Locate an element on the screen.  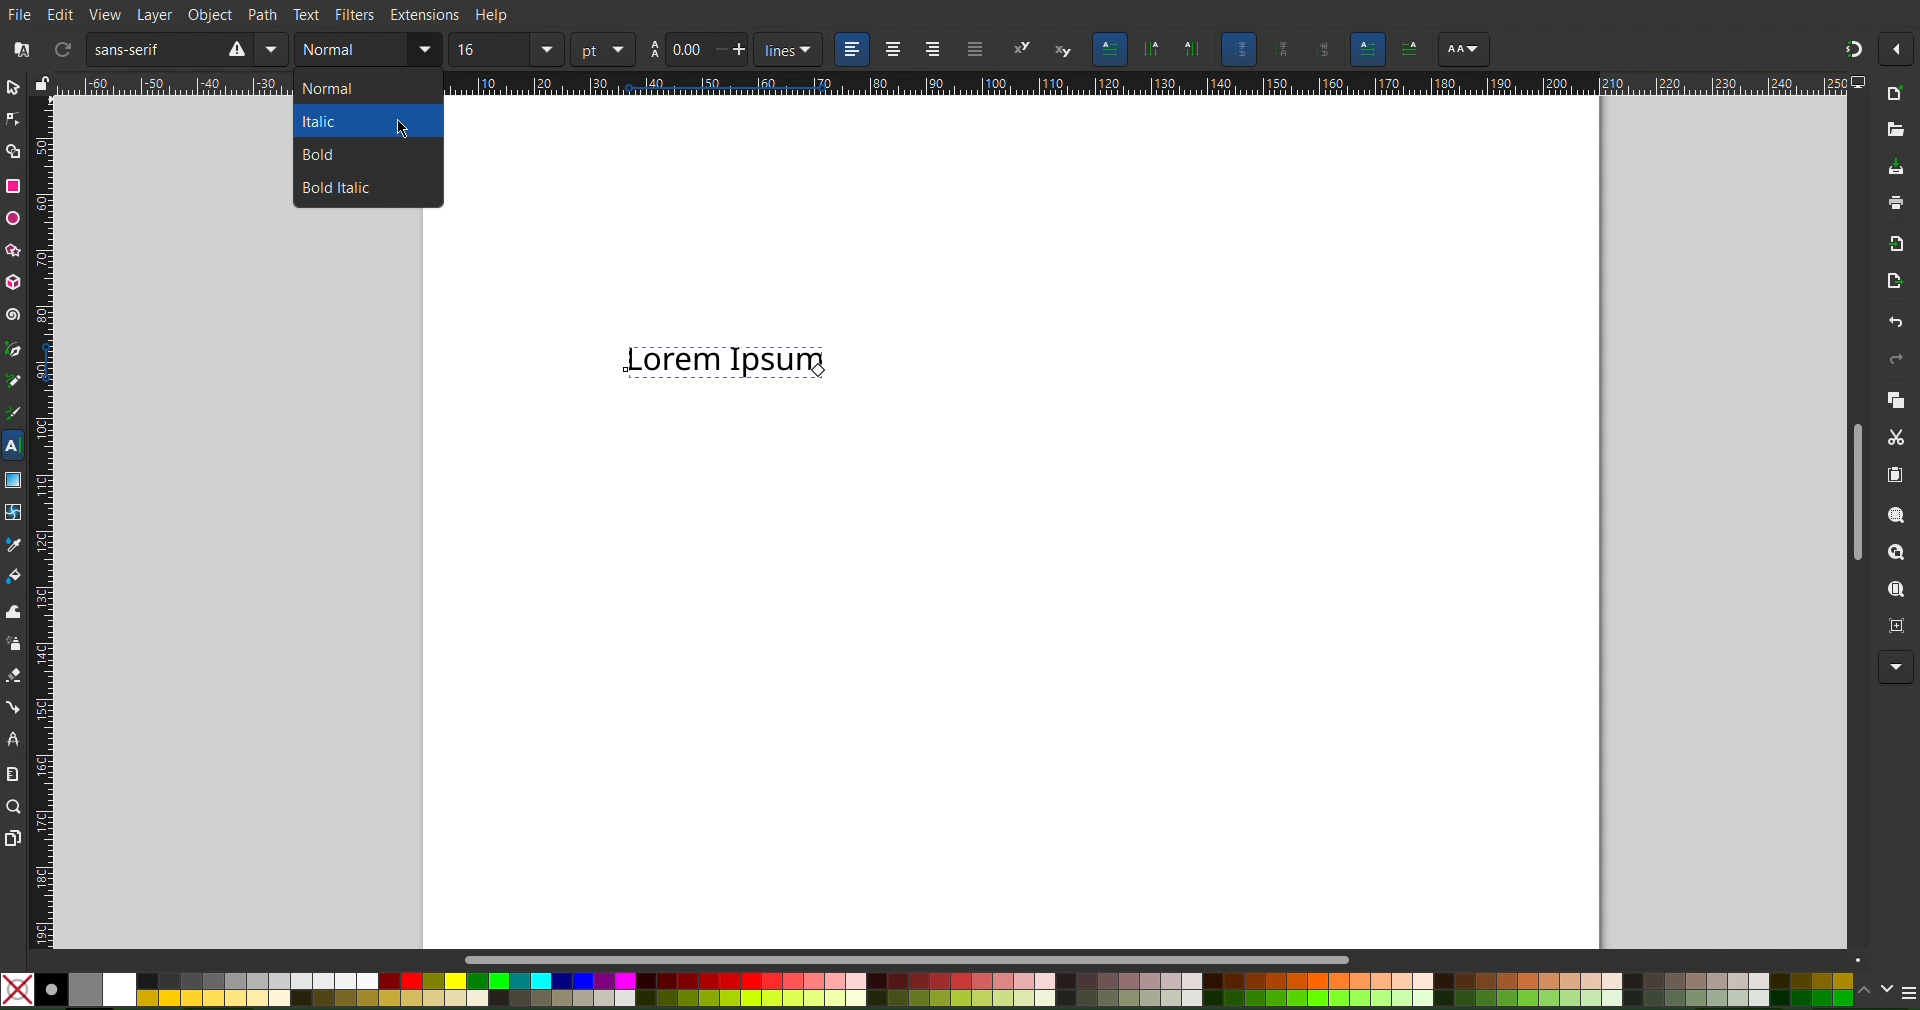
Mirror Vertically is located at coordinates (275, 50).